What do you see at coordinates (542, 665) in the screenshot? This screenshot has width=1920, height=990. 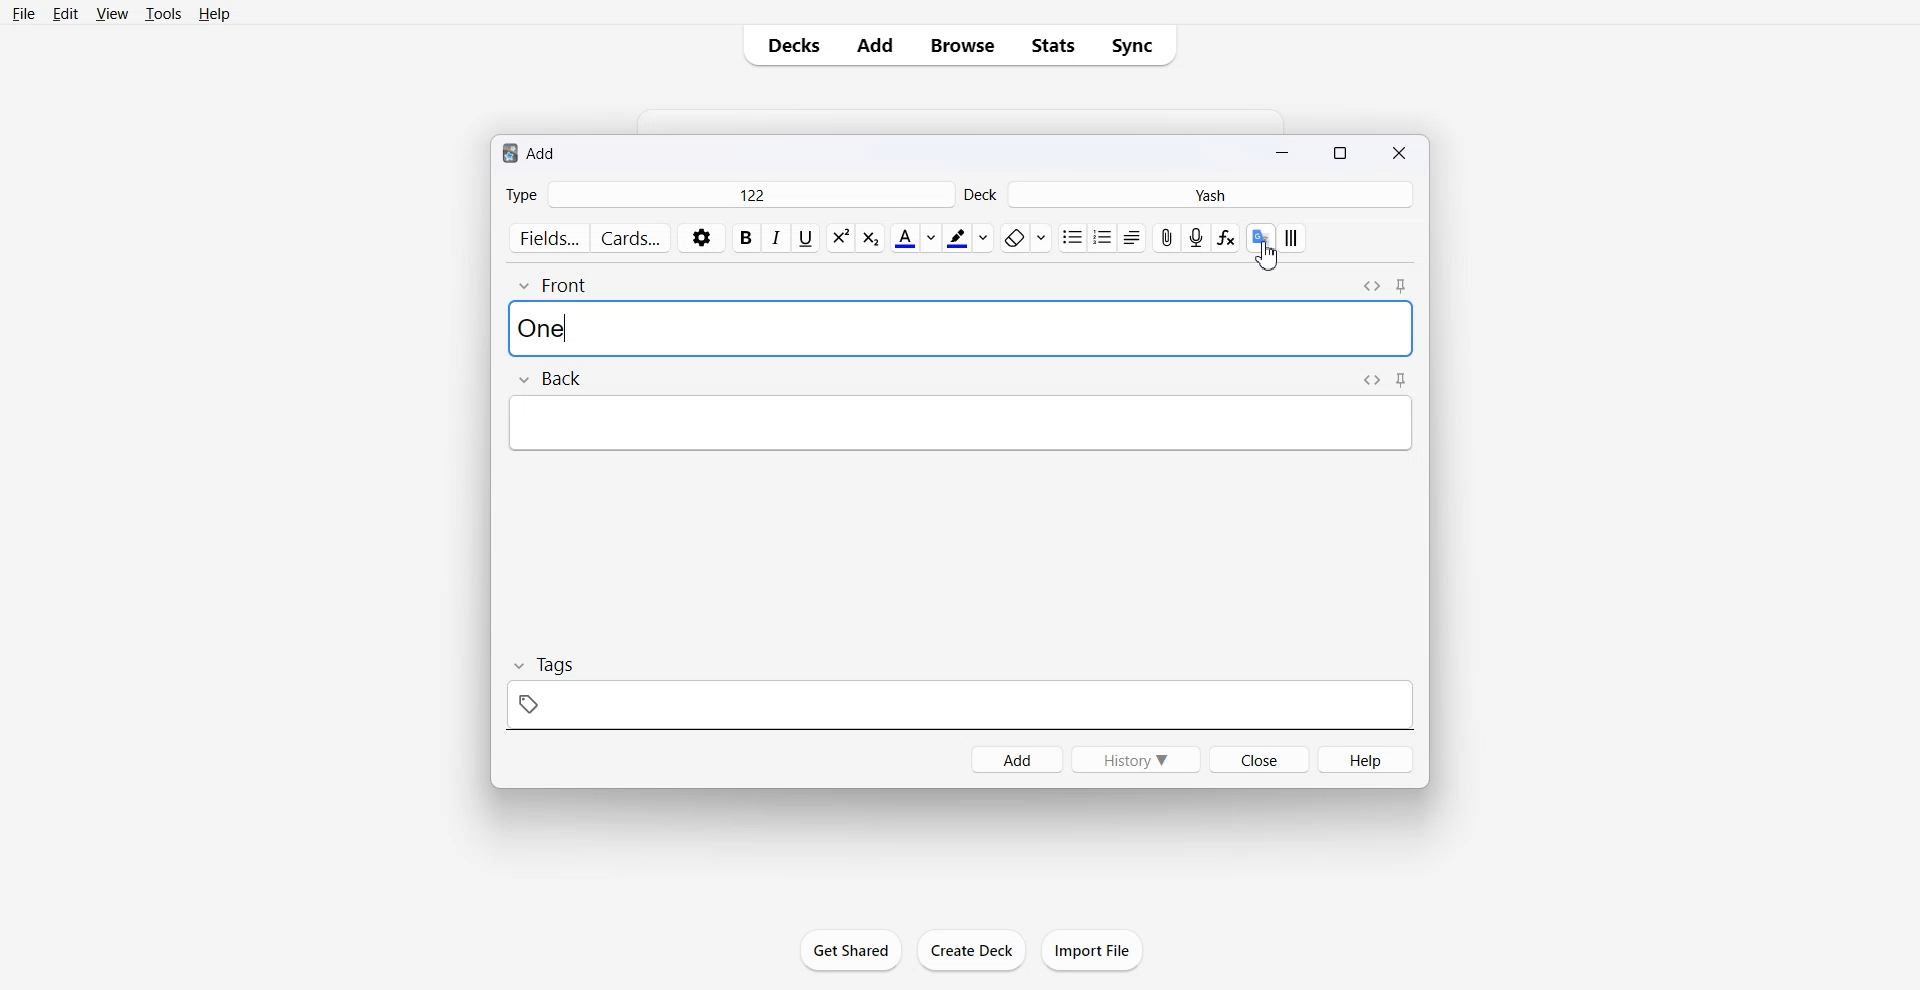 I see `Tags` at bounding box center [542, 665].